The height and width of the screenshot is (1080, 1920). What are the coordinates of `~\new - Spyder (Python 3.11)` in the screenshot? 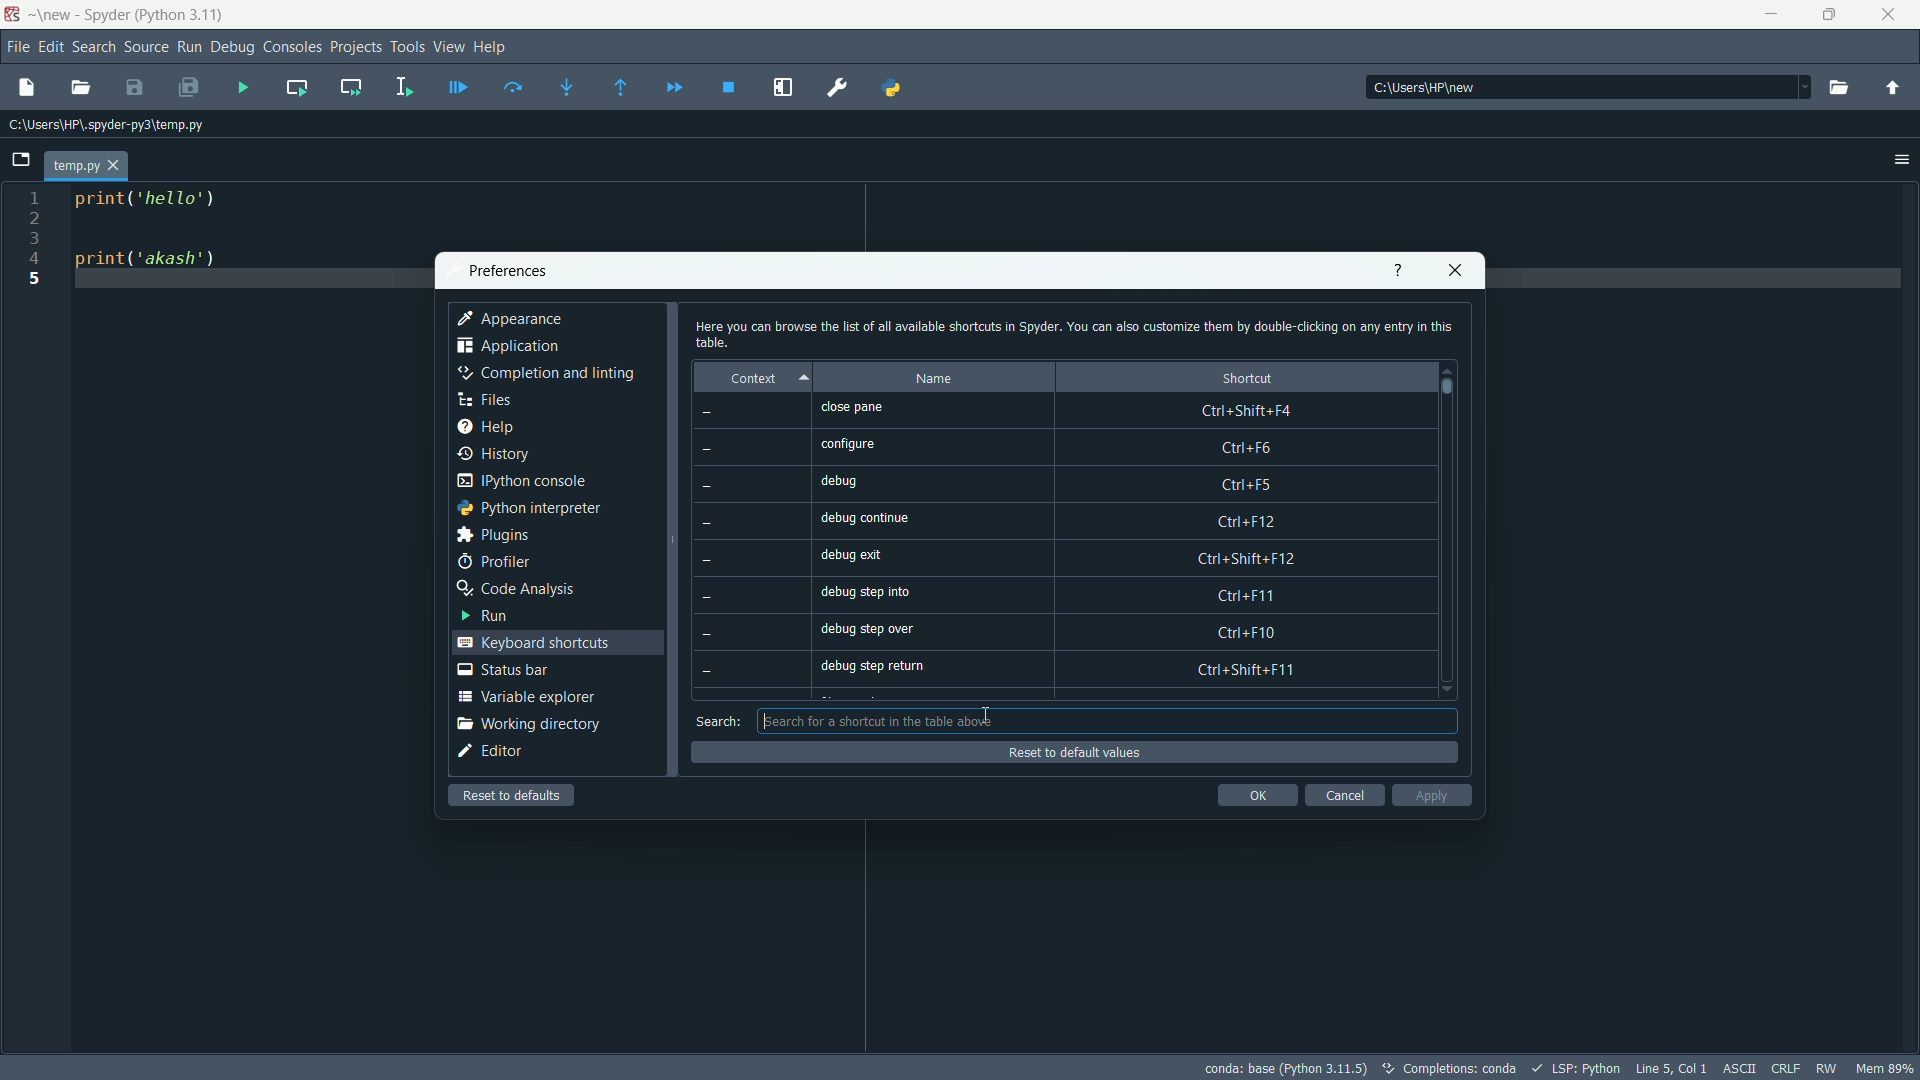 It's located at (131, 16).